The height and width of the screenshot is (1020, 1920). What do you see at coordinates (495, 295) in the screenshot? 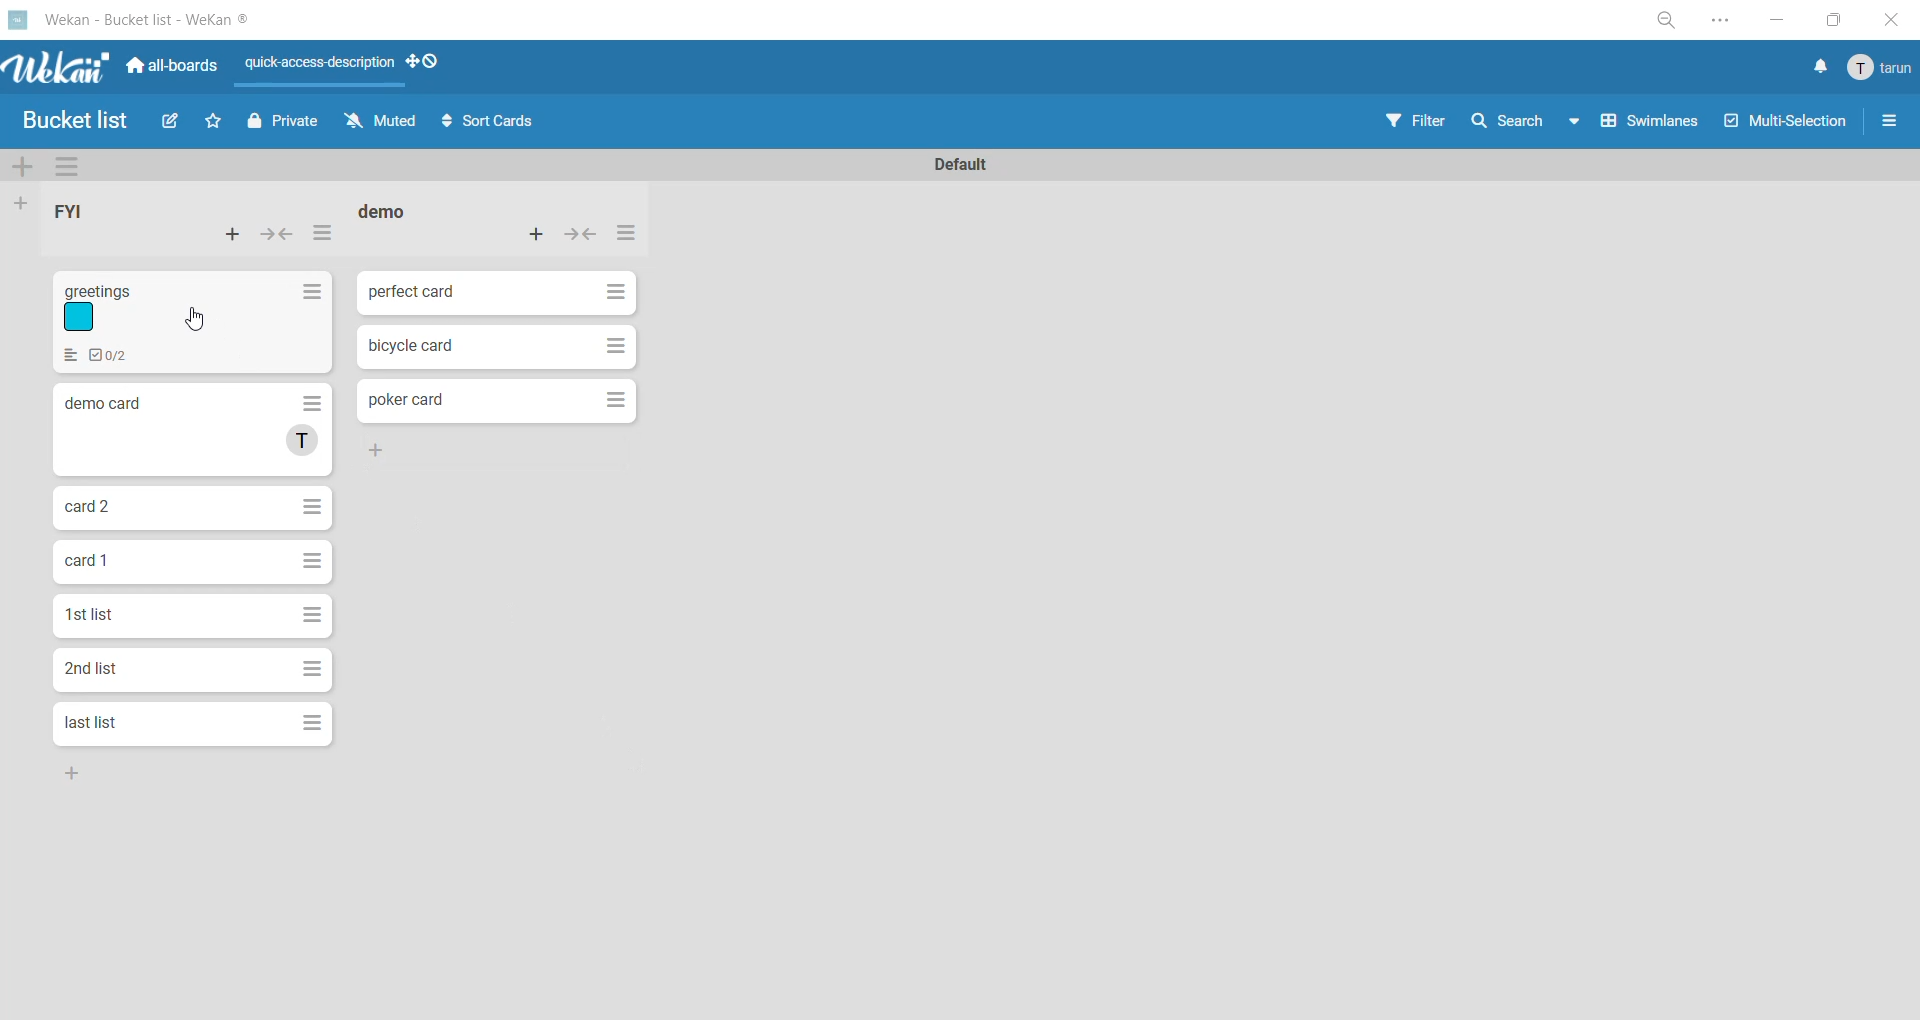
I see `Perfect card` at bounding box center [495, 295].